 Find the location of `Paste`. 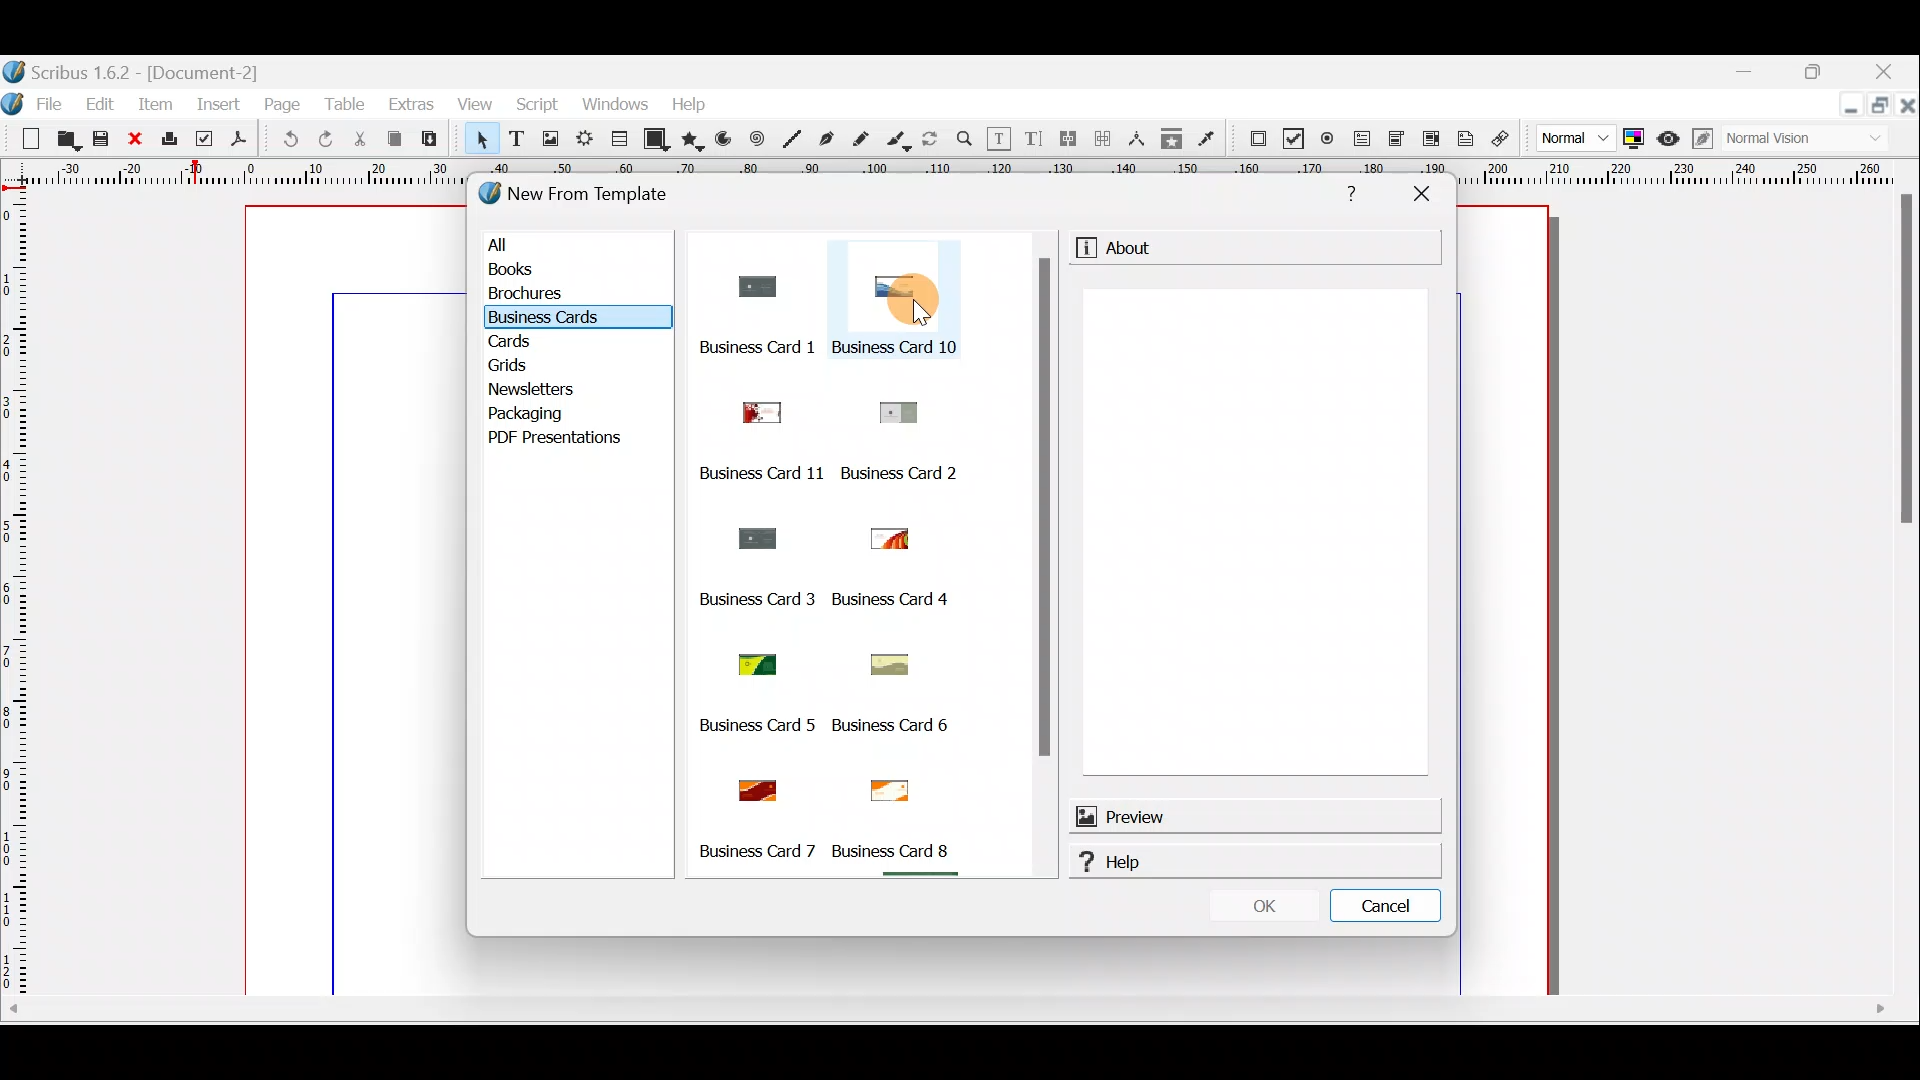

Paste is located at coordinates (429, 139).